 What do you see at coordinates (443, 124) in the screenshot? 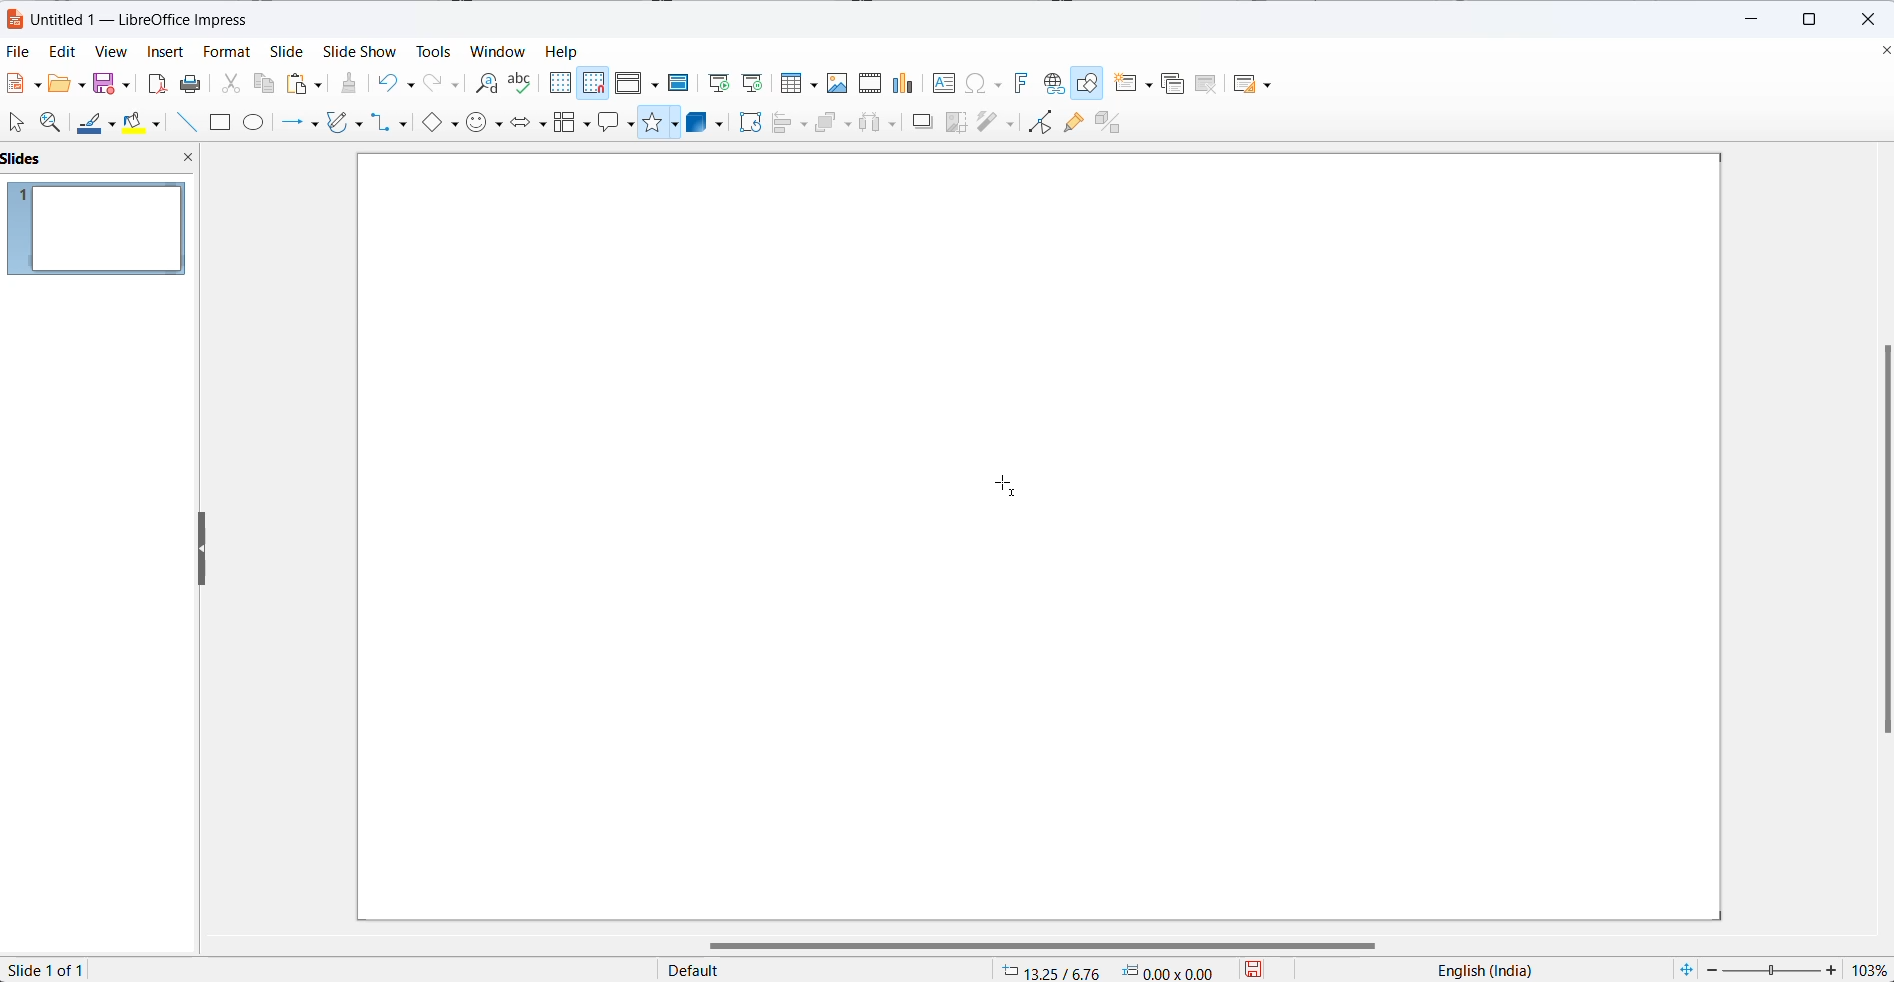
I see `basic shapes` at bounding box center [443, 124].